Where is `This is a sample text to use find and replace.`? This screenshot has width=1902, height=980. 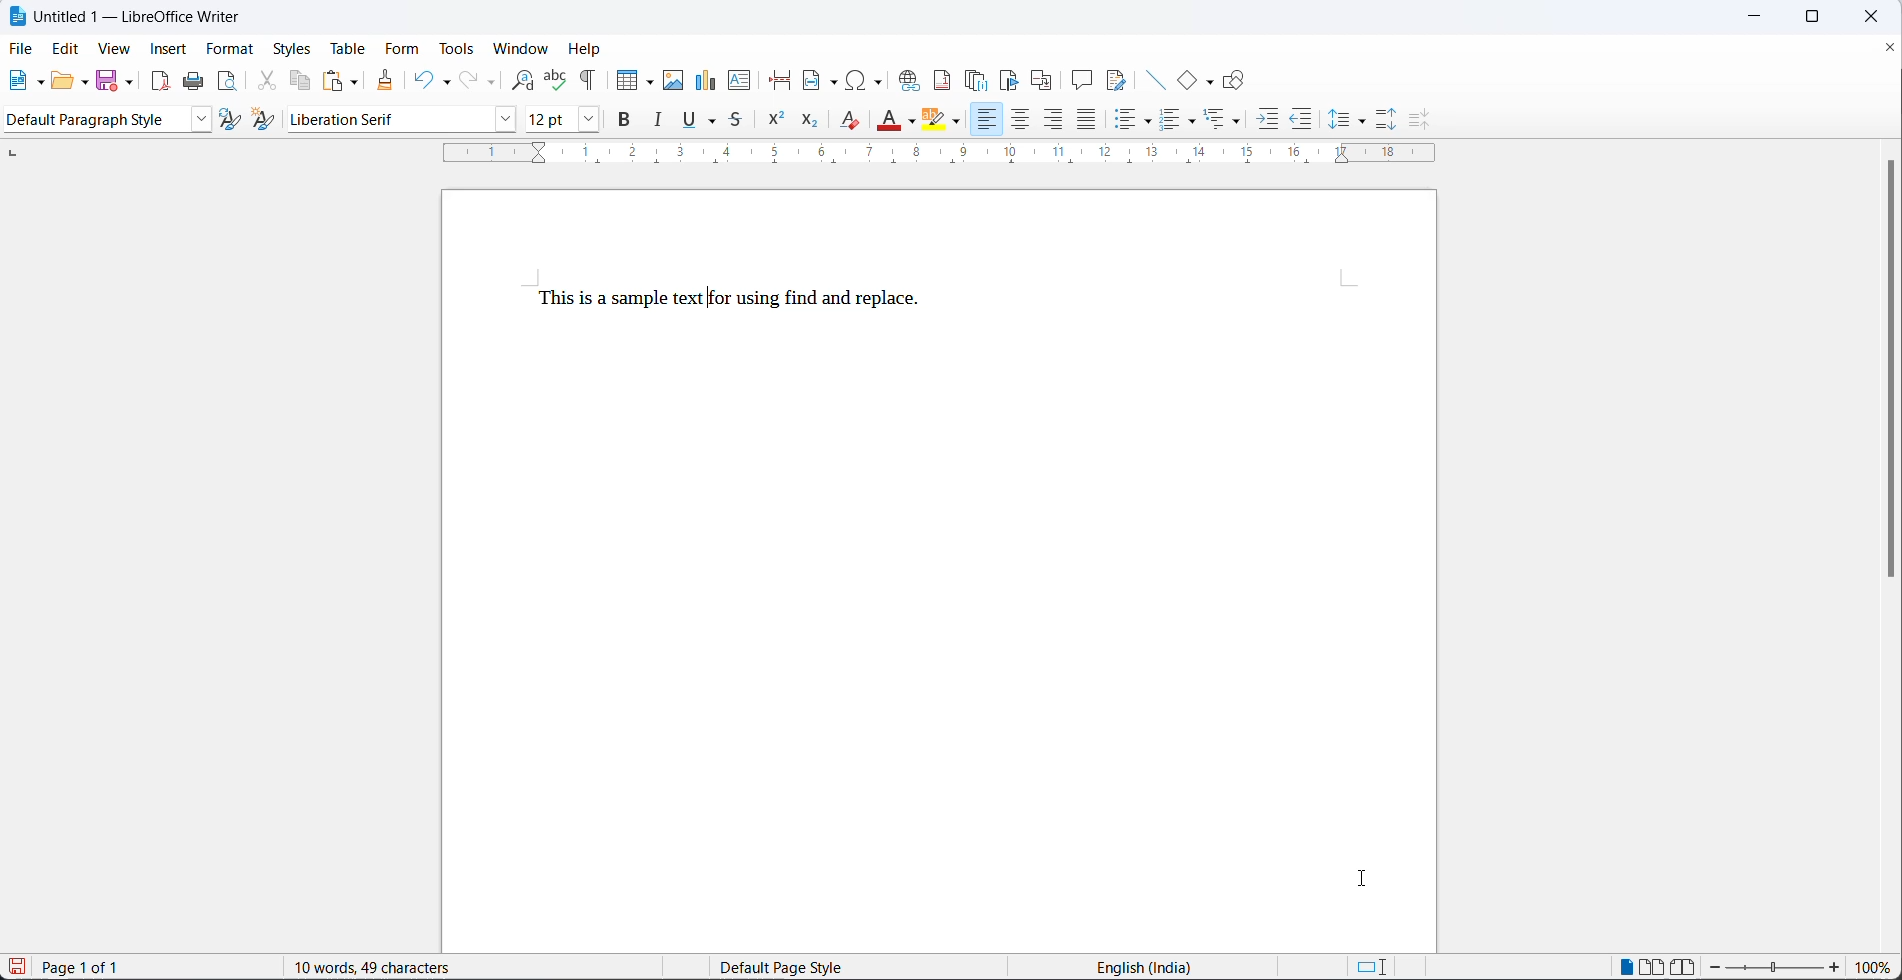 This is a sample text to use find and replace. is located at coordinates (736, 297).